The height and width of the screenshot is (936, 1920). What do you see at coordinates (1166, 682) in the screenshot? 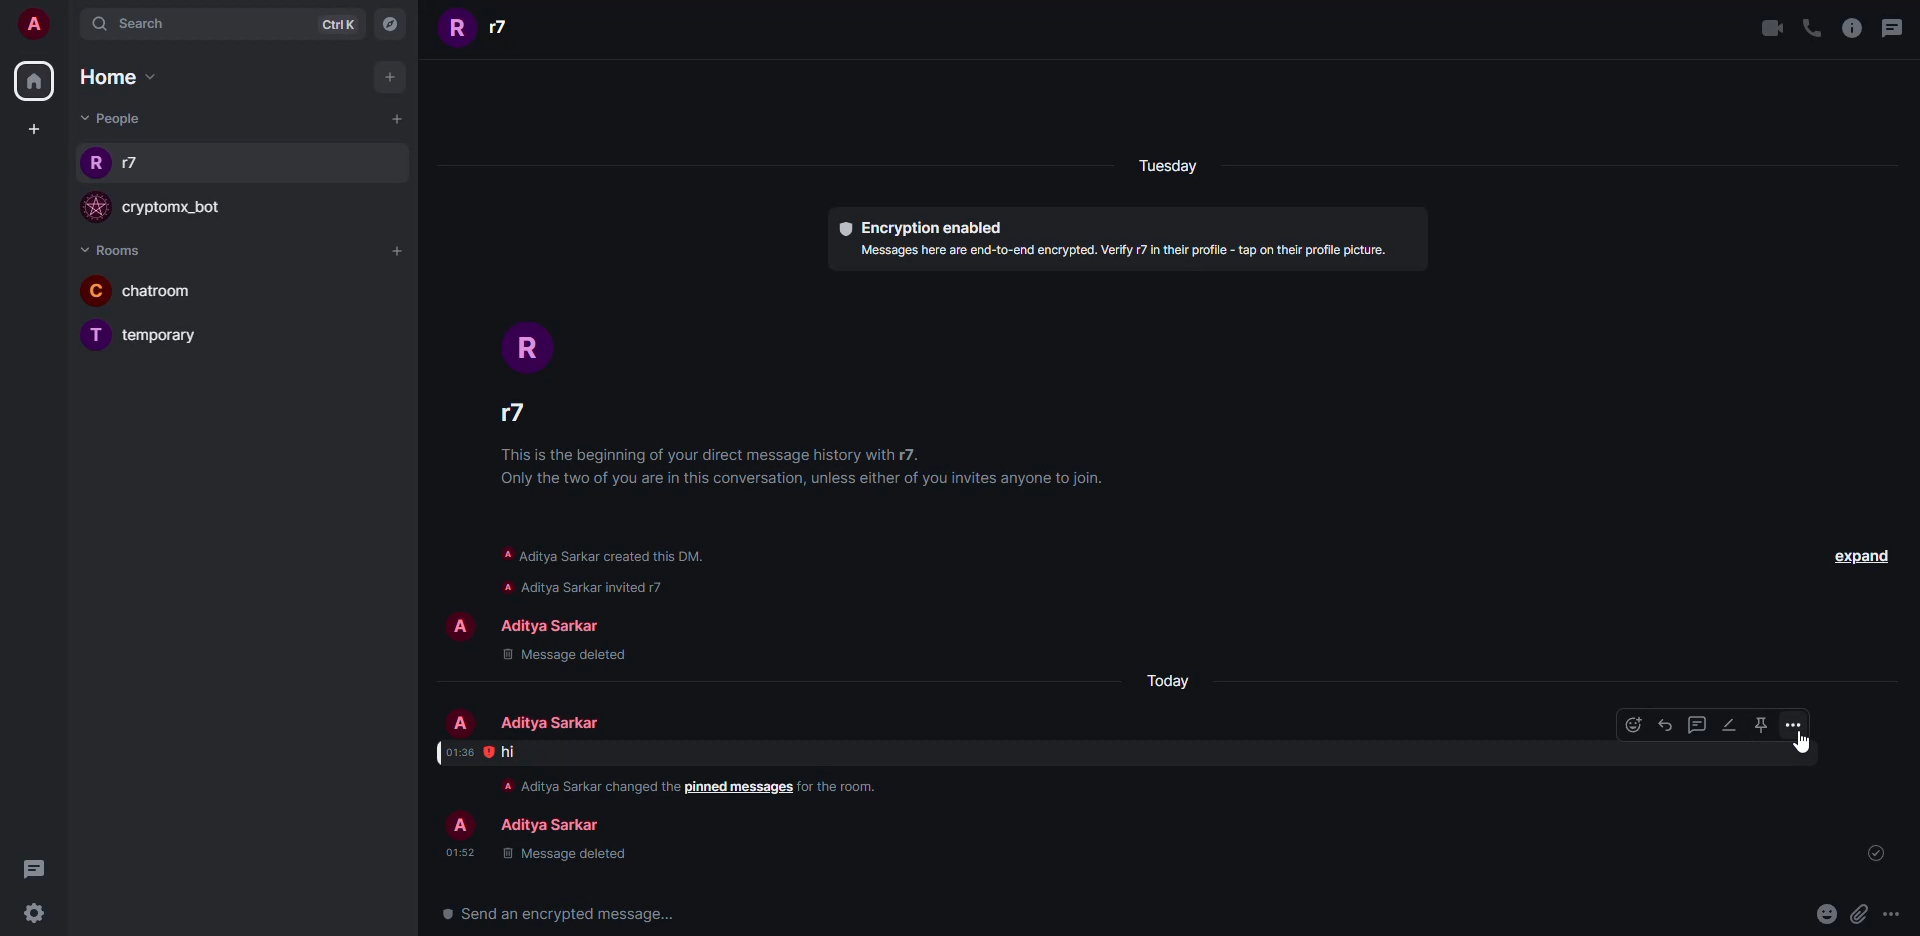
I see `day` at bounding box center [1166, 682].